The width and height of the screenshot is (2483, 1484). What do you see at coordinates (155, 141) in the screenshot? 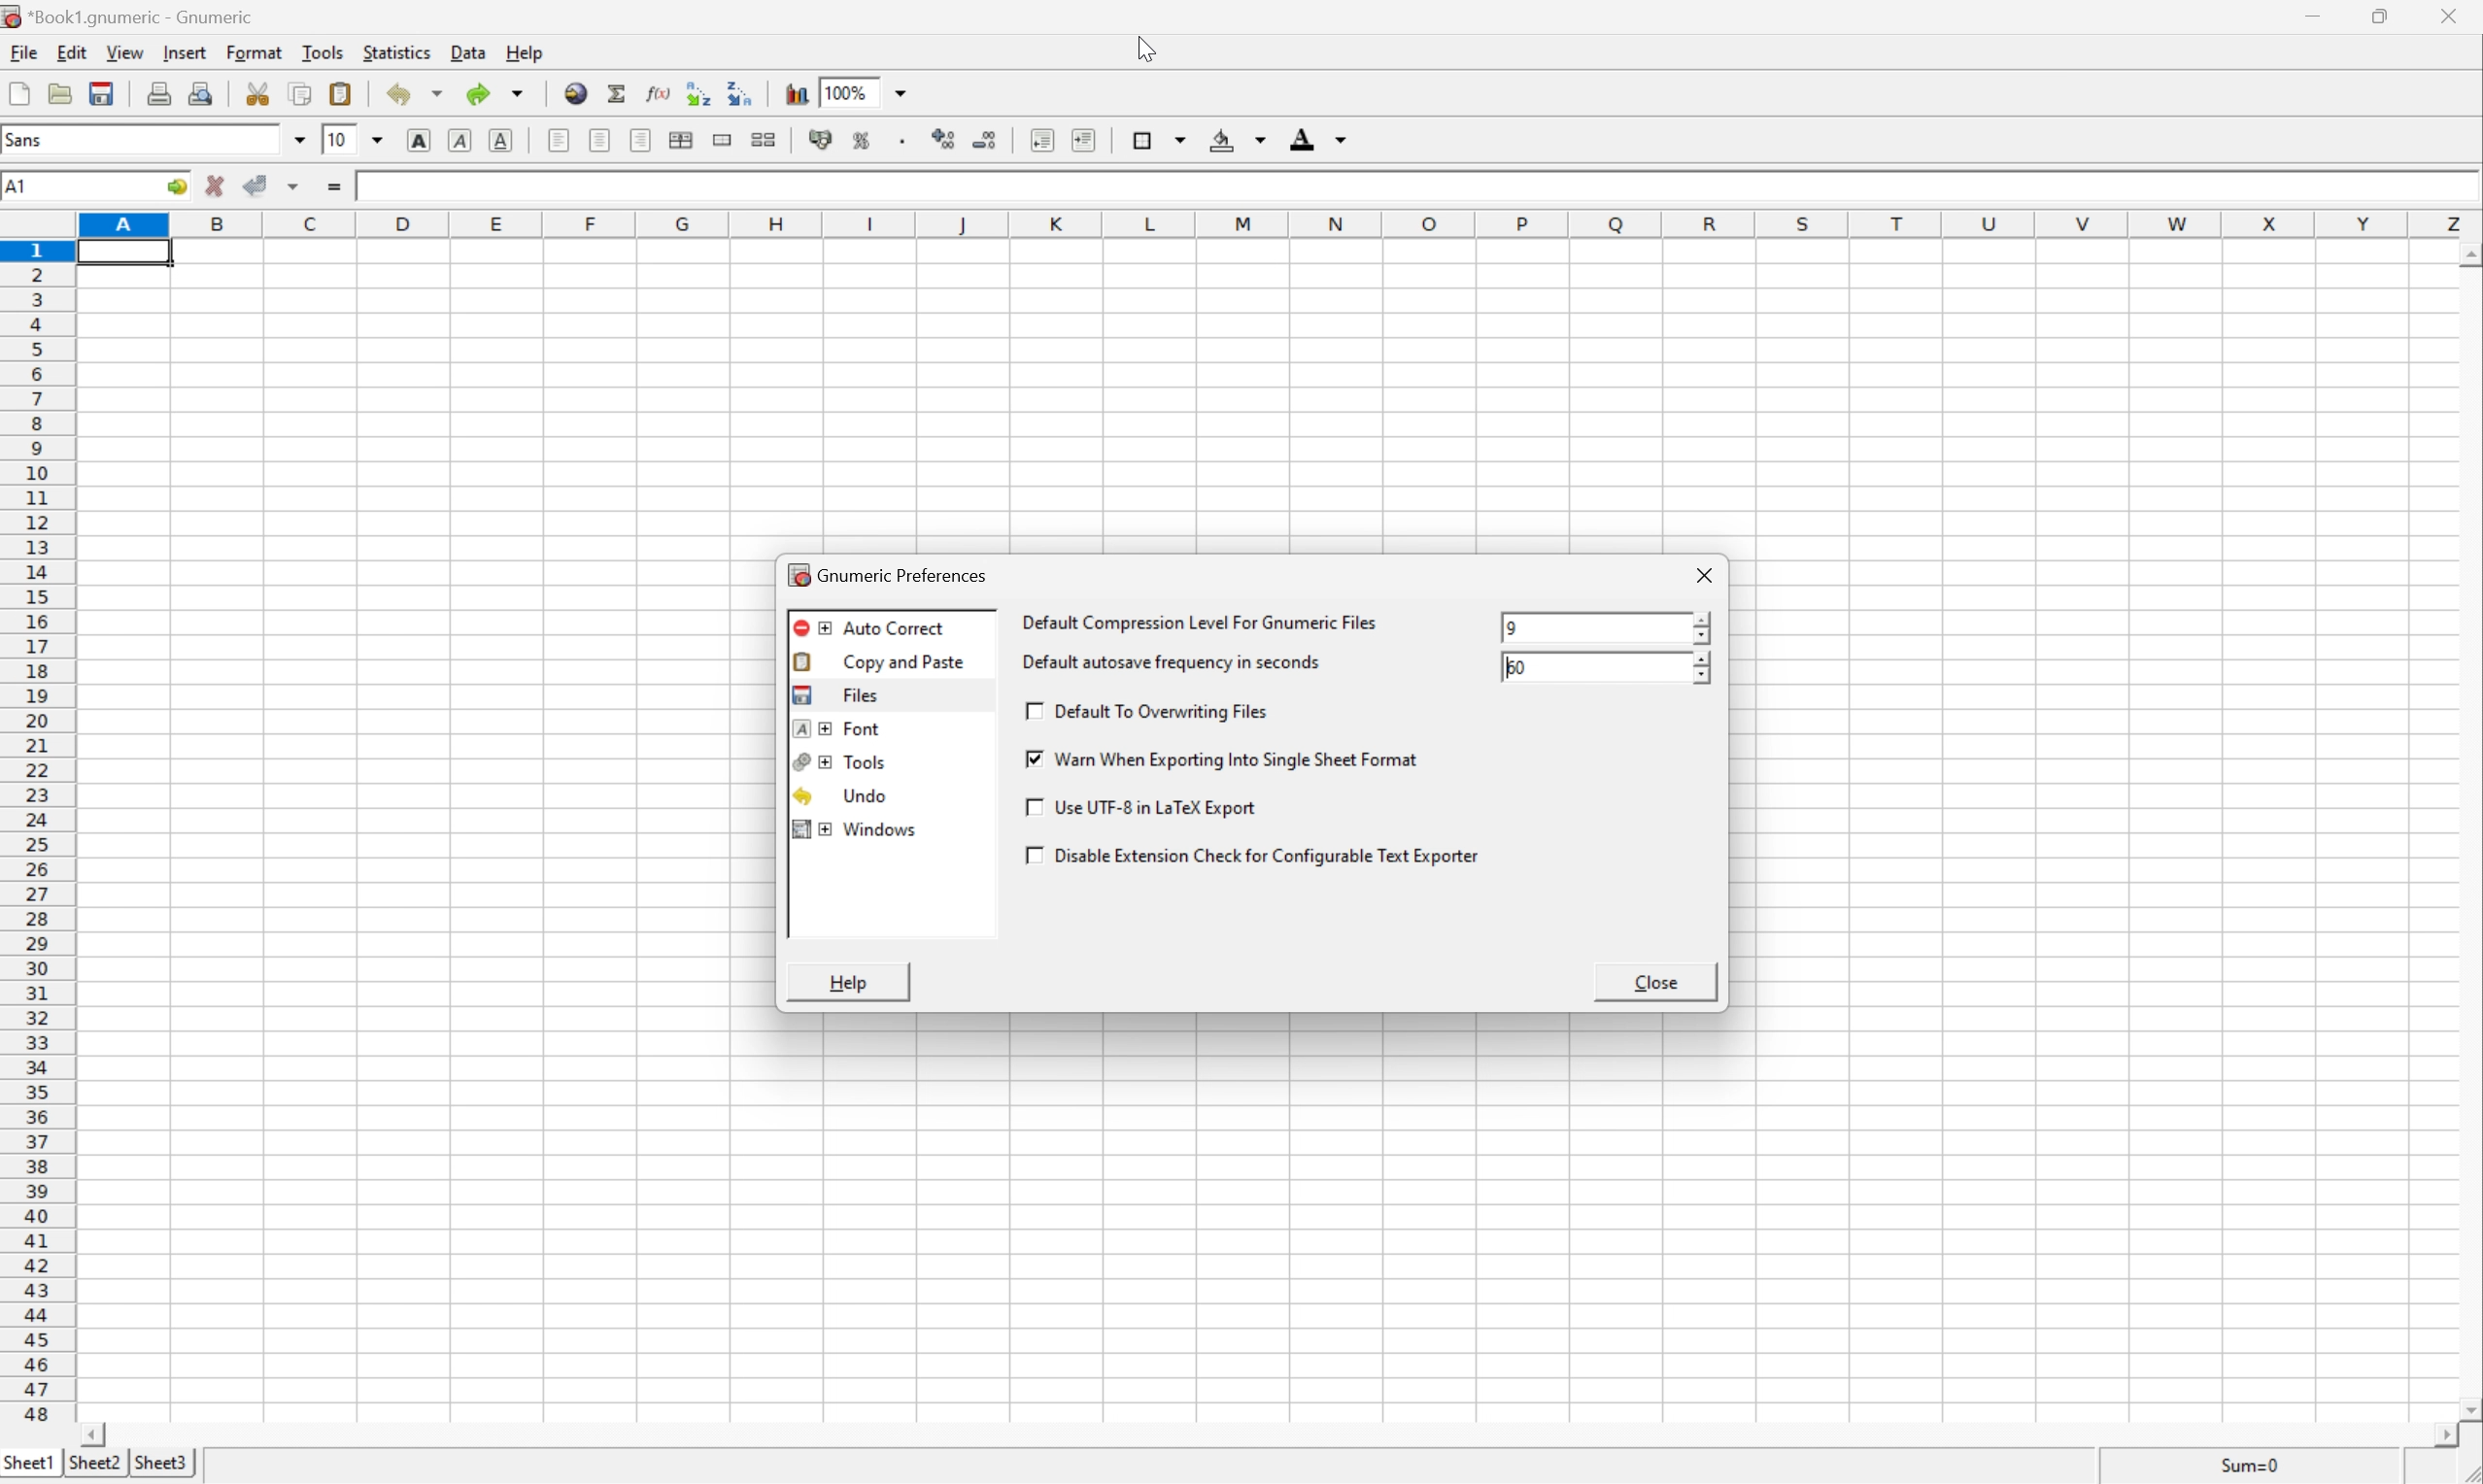
I see `Font name - sans` at bounding box center [155, 141].